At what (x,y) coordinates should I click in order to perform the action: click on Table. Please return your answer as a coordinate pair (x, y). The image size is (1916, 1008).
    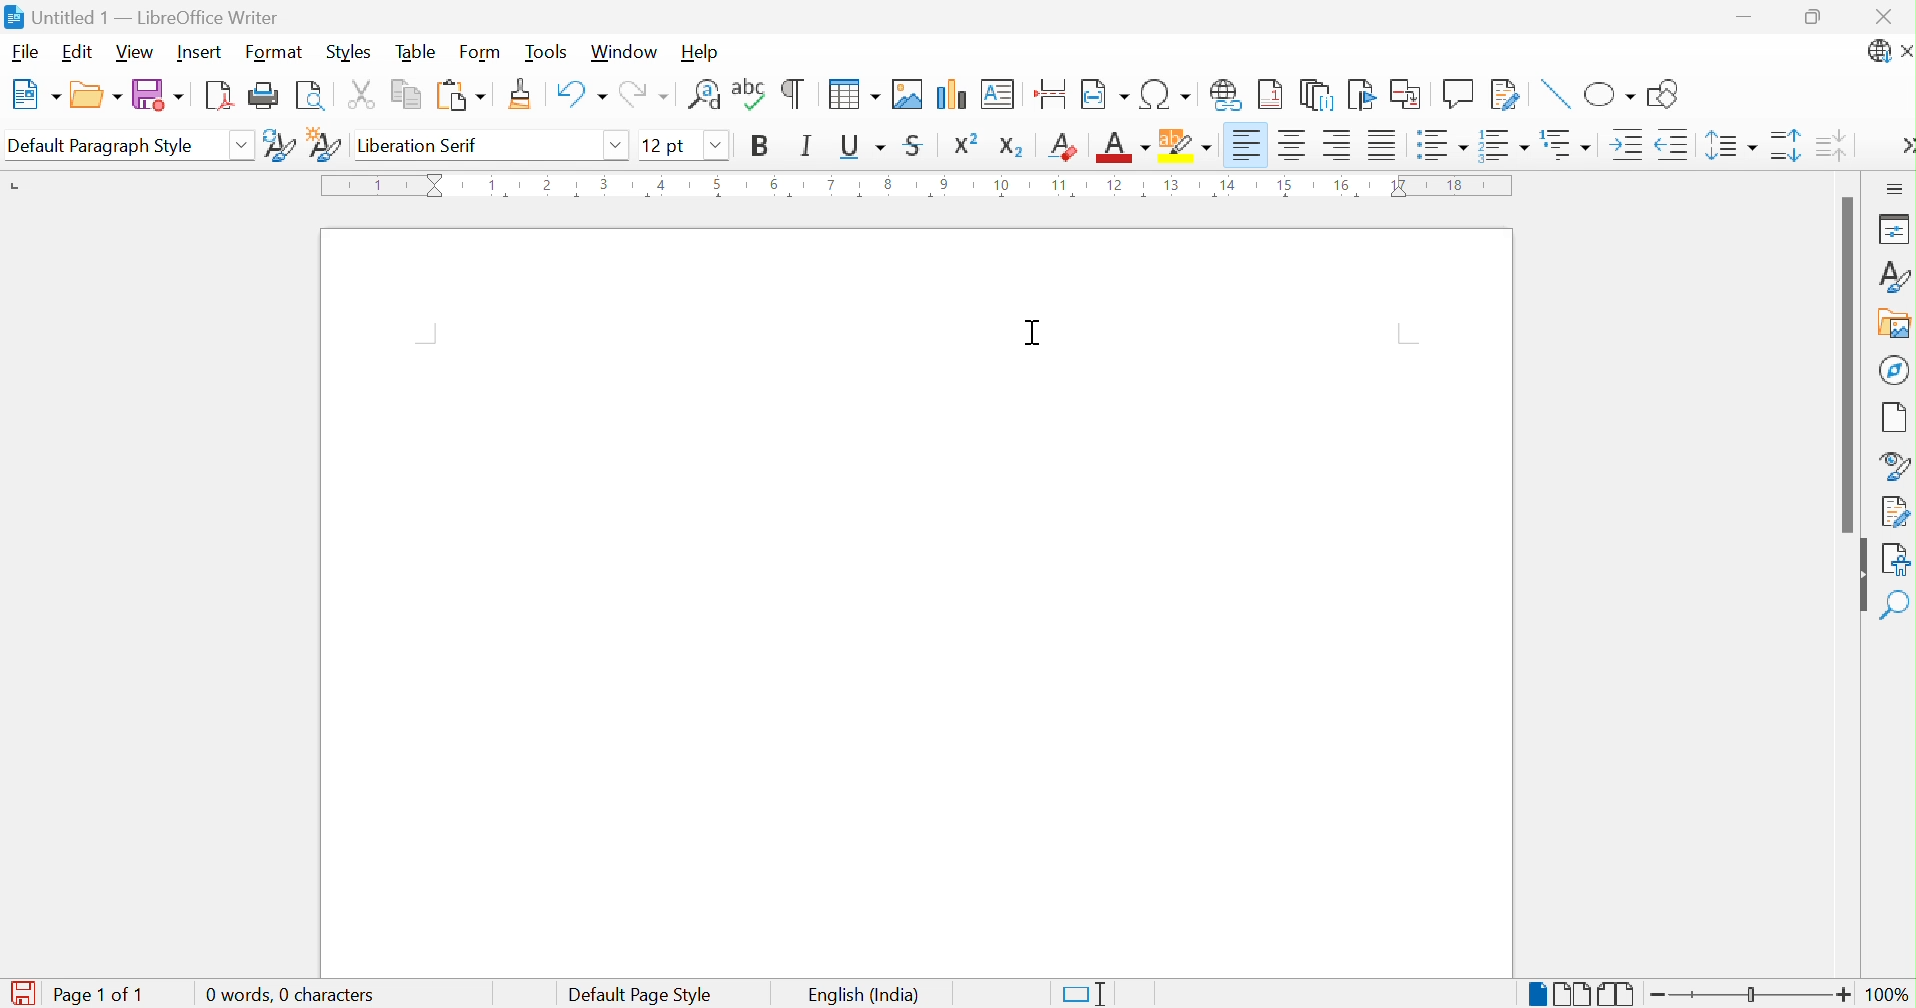
    Looking at the image, I should click on (419, 54).